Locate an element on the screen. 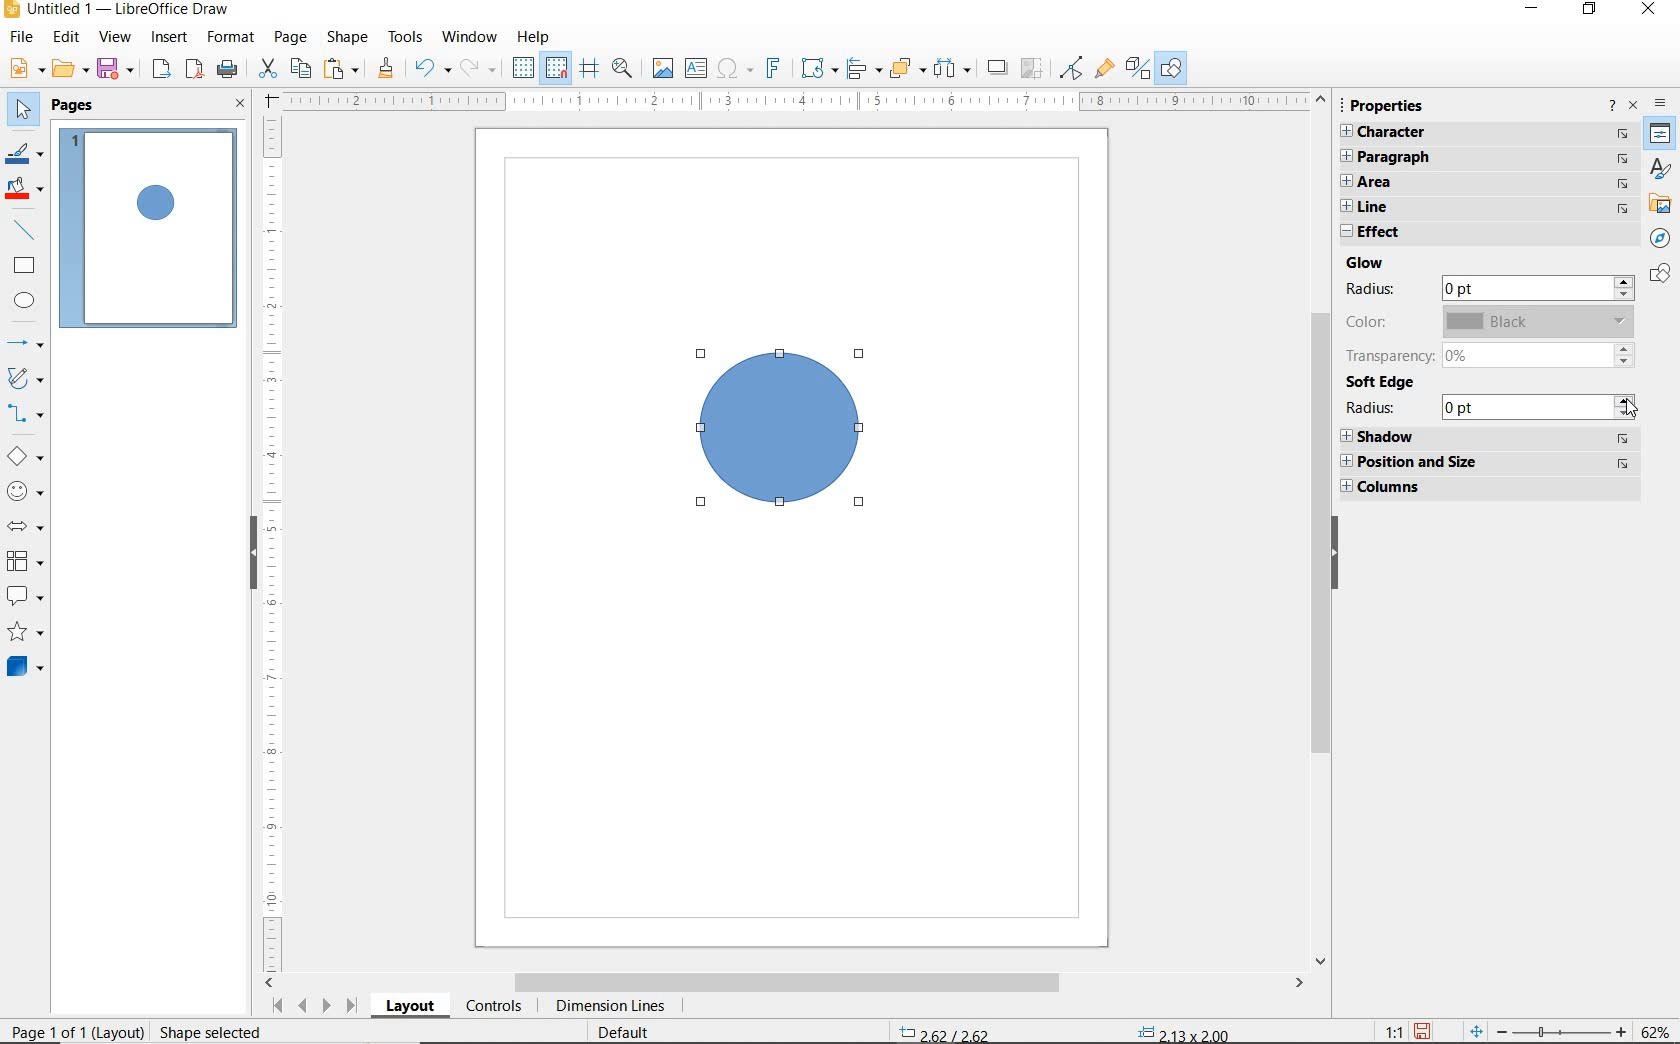 This screenshot has width=1680, height=1044. ALIGN OBJECTS is located at coordinates (864, 67).